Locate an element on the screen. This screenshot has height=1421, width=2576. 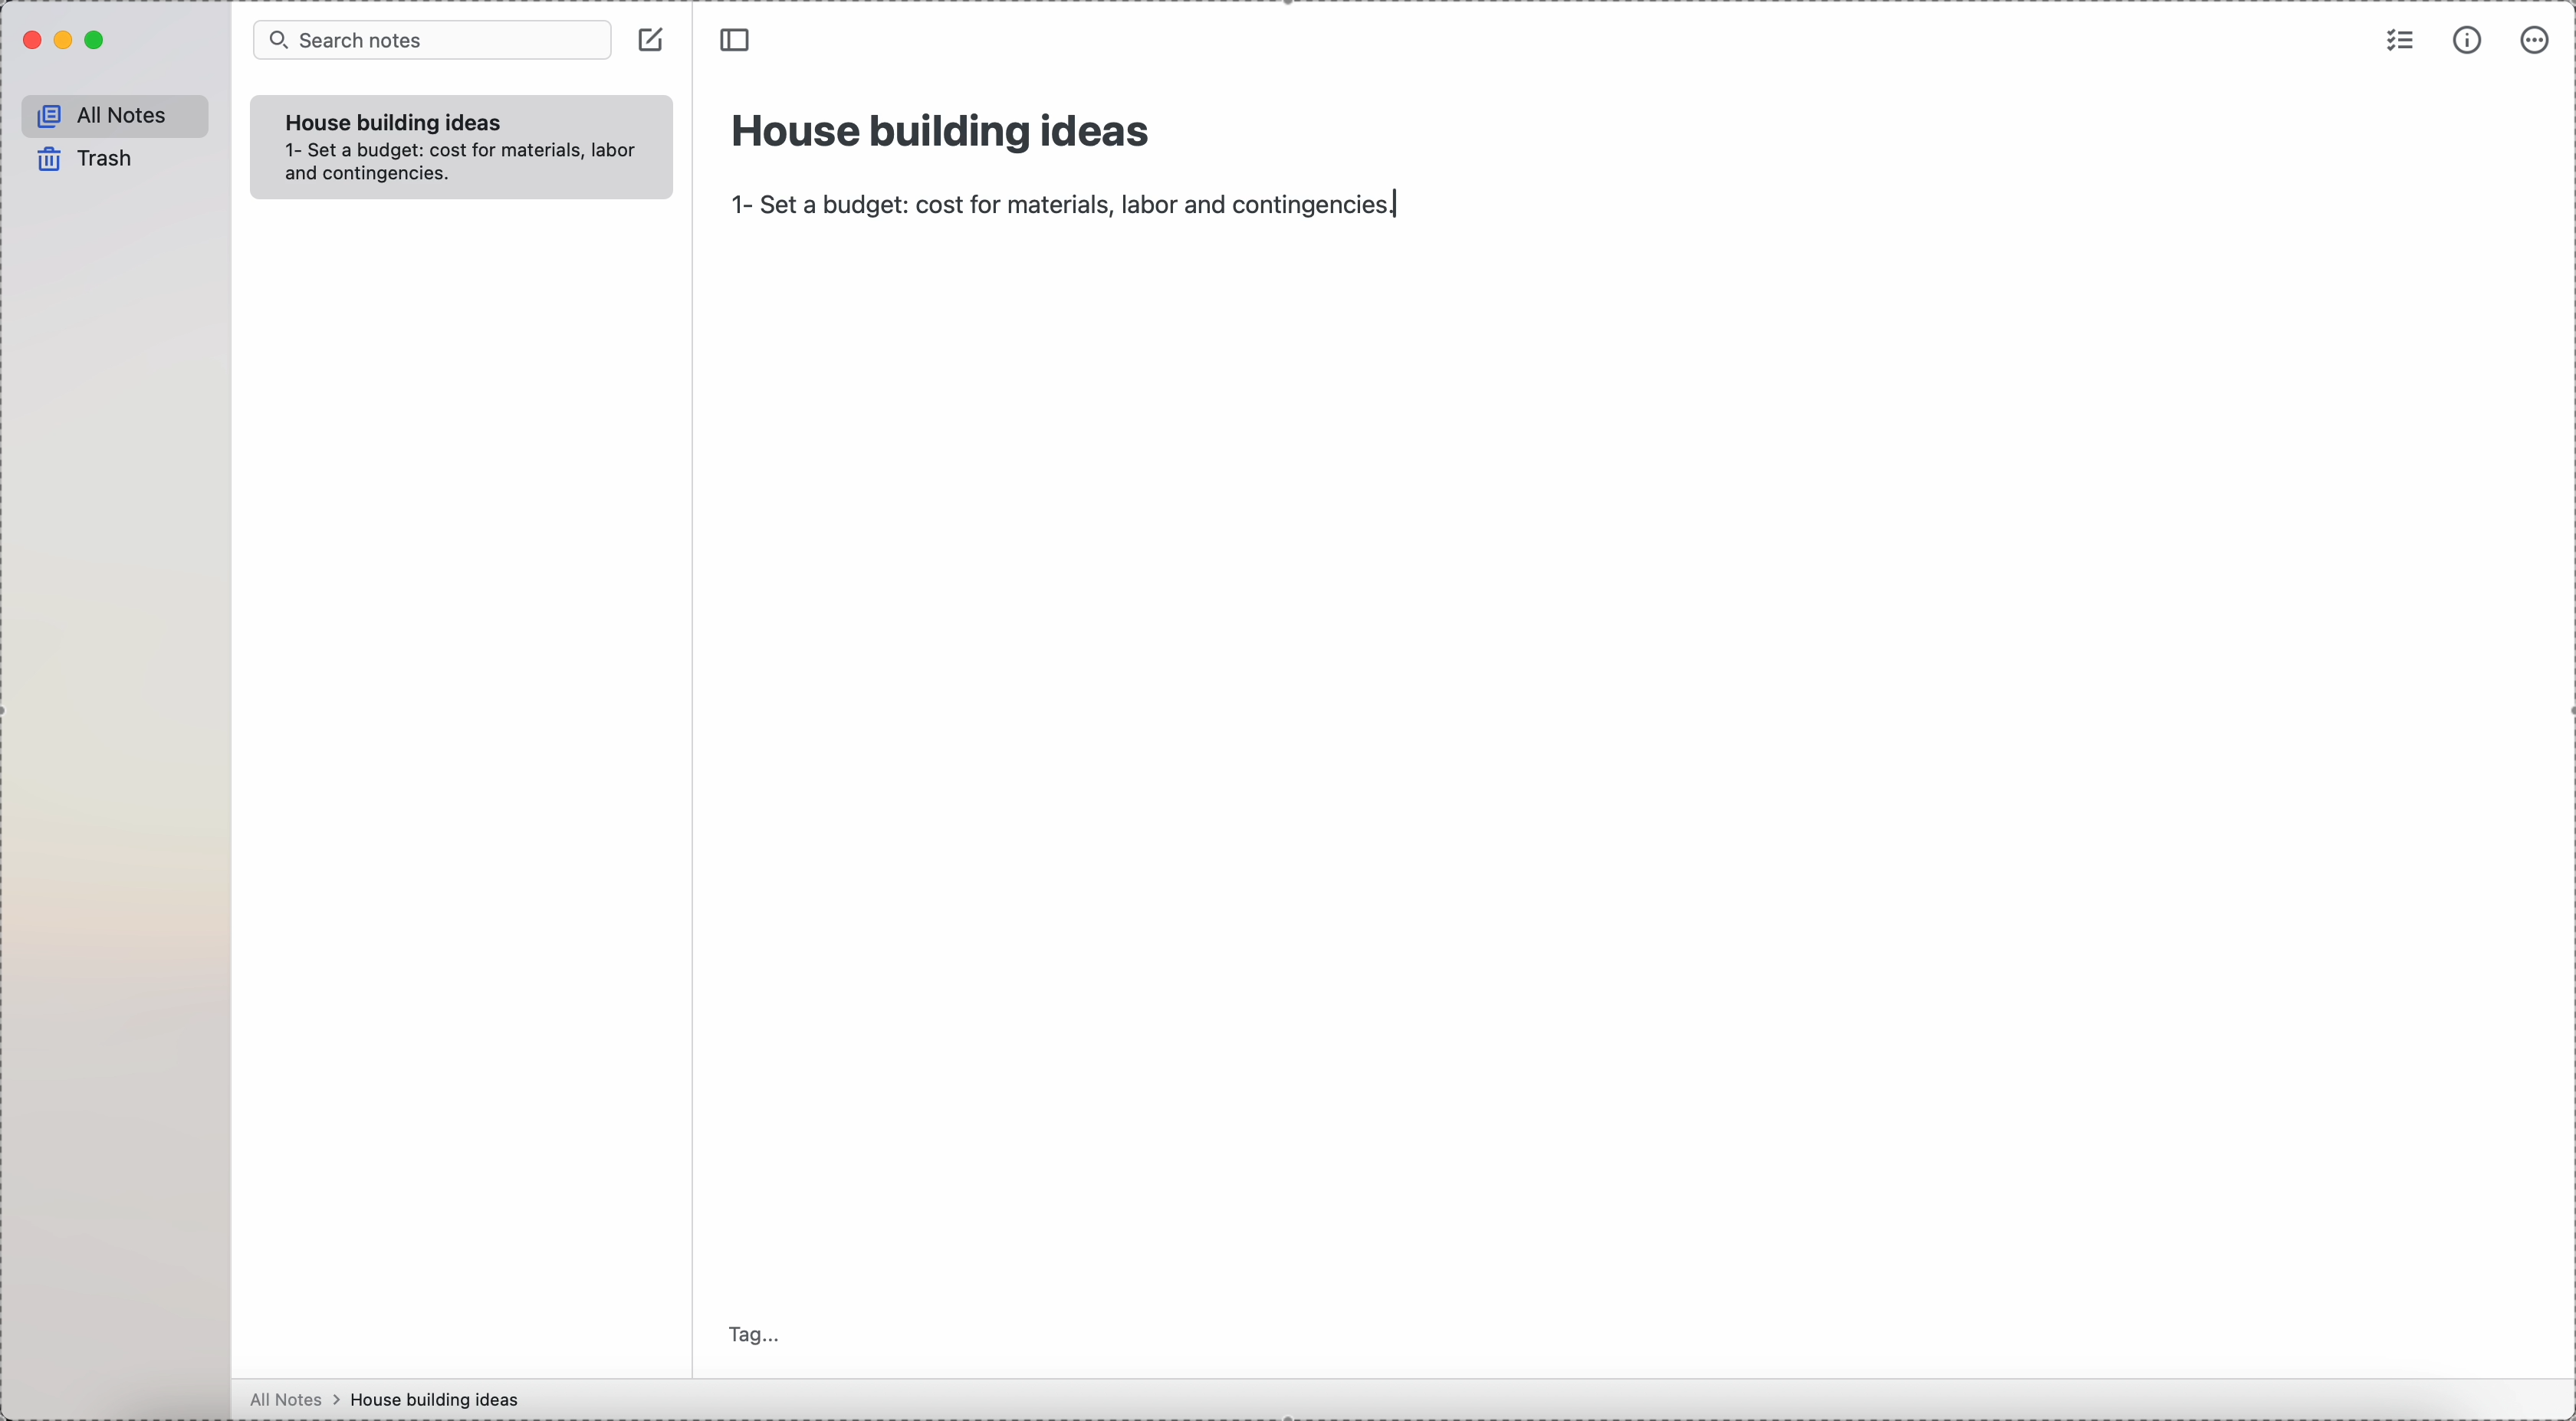
all notes is located at coordinates (295, 1400).